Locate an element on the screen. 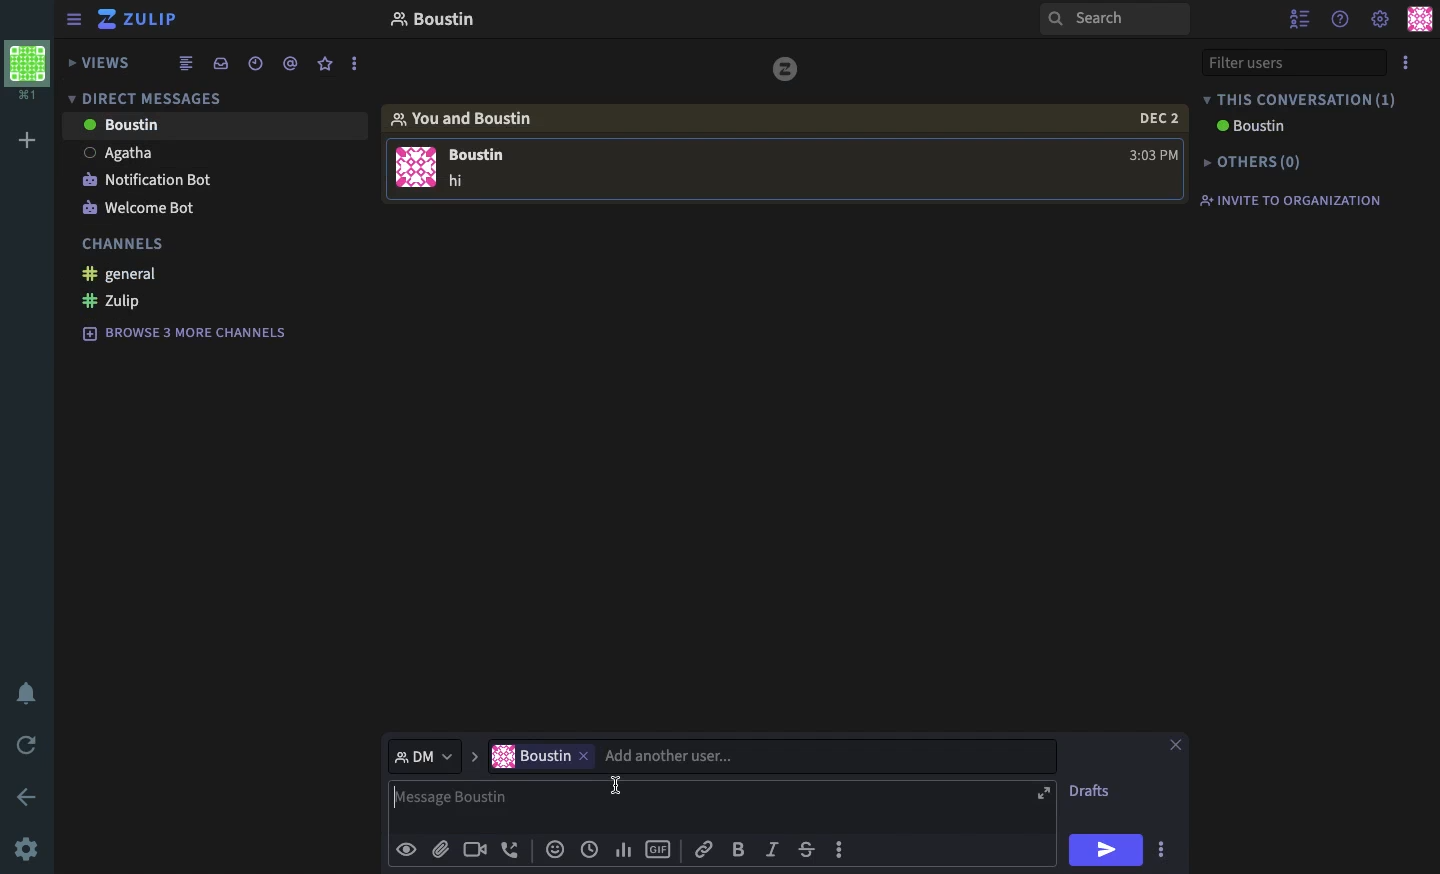 This screenshot has width=1440, height=874. options is located at coordinates (1406, 63).